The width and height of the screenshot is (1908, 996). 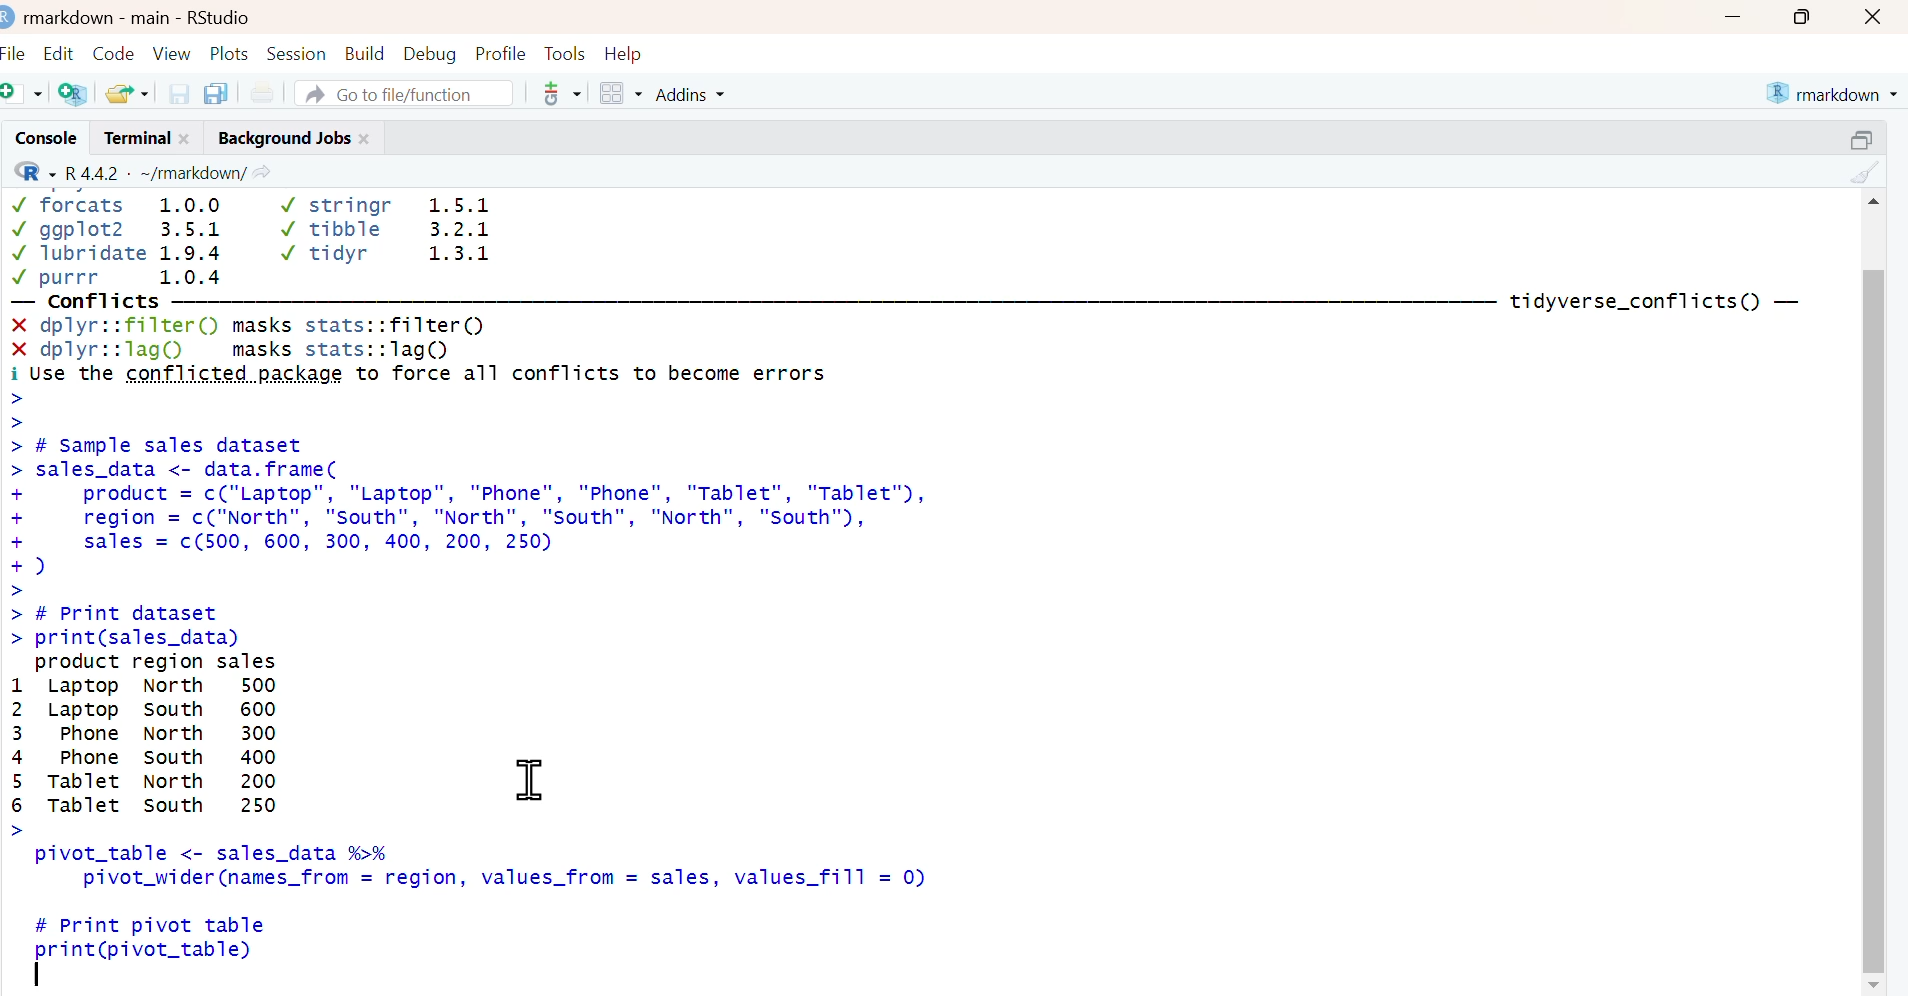 I want to click on Debug, so click(x=430, y=51).